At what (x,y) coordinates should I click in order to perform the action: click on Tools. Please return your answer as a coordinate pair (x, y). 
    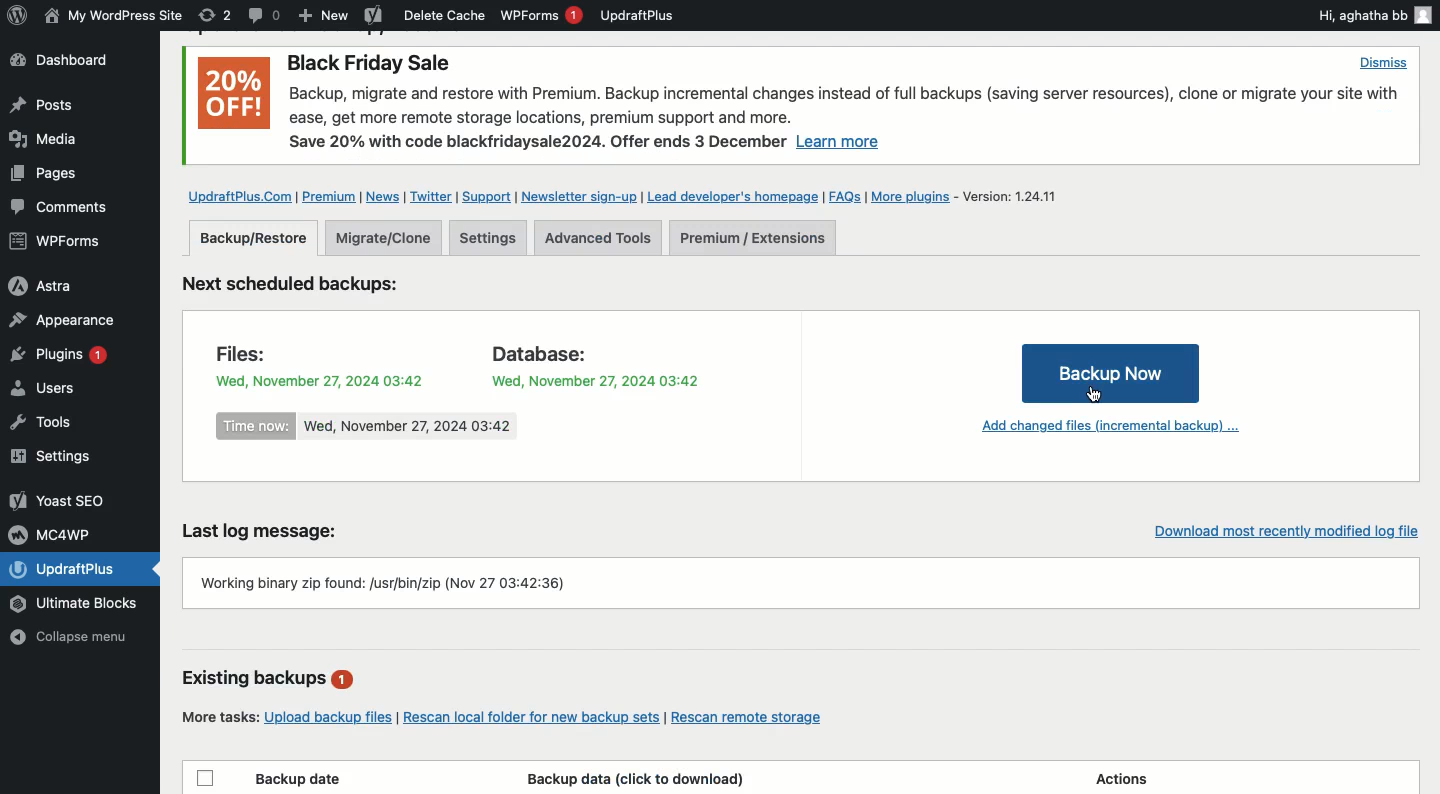
    Looking at the image, I should click on (54, 422).